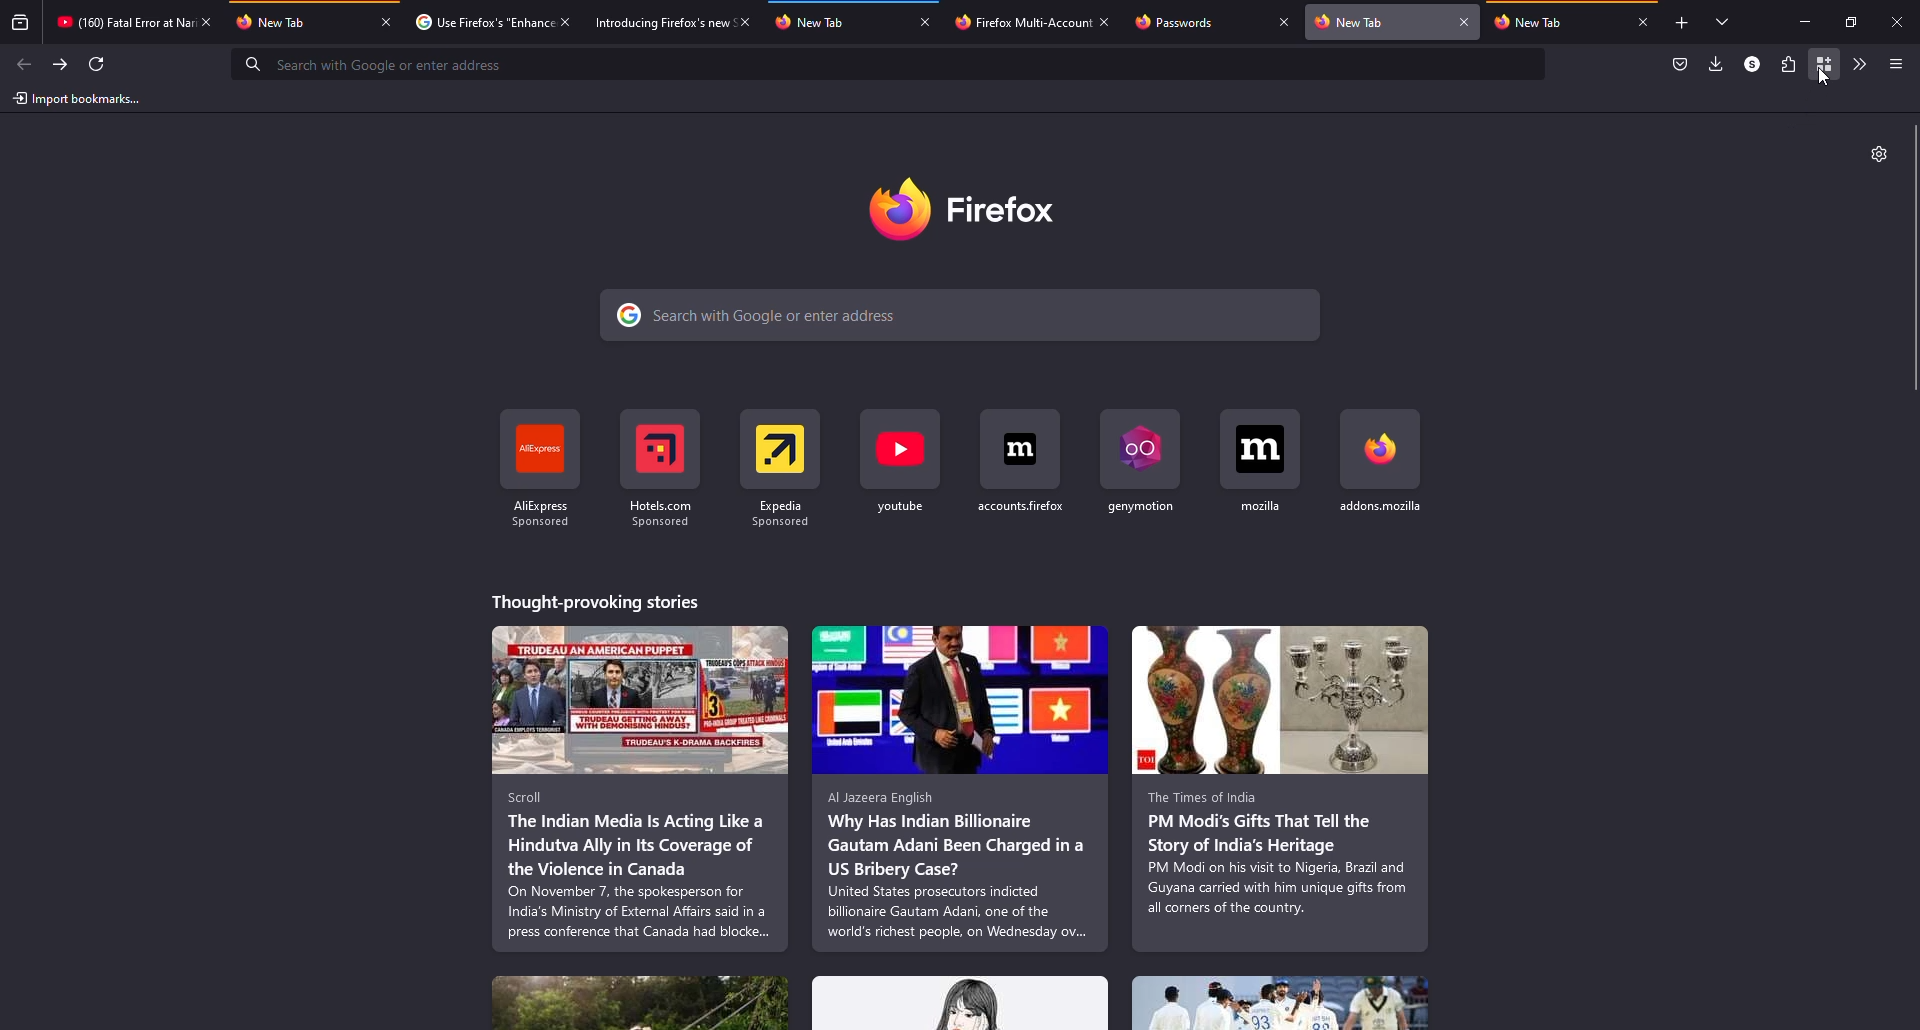 The height and width of the screenshot is (1030, 1920). Describe the element at coordinates (1282, 1002) in the screenshot. I see `stories` at that location.